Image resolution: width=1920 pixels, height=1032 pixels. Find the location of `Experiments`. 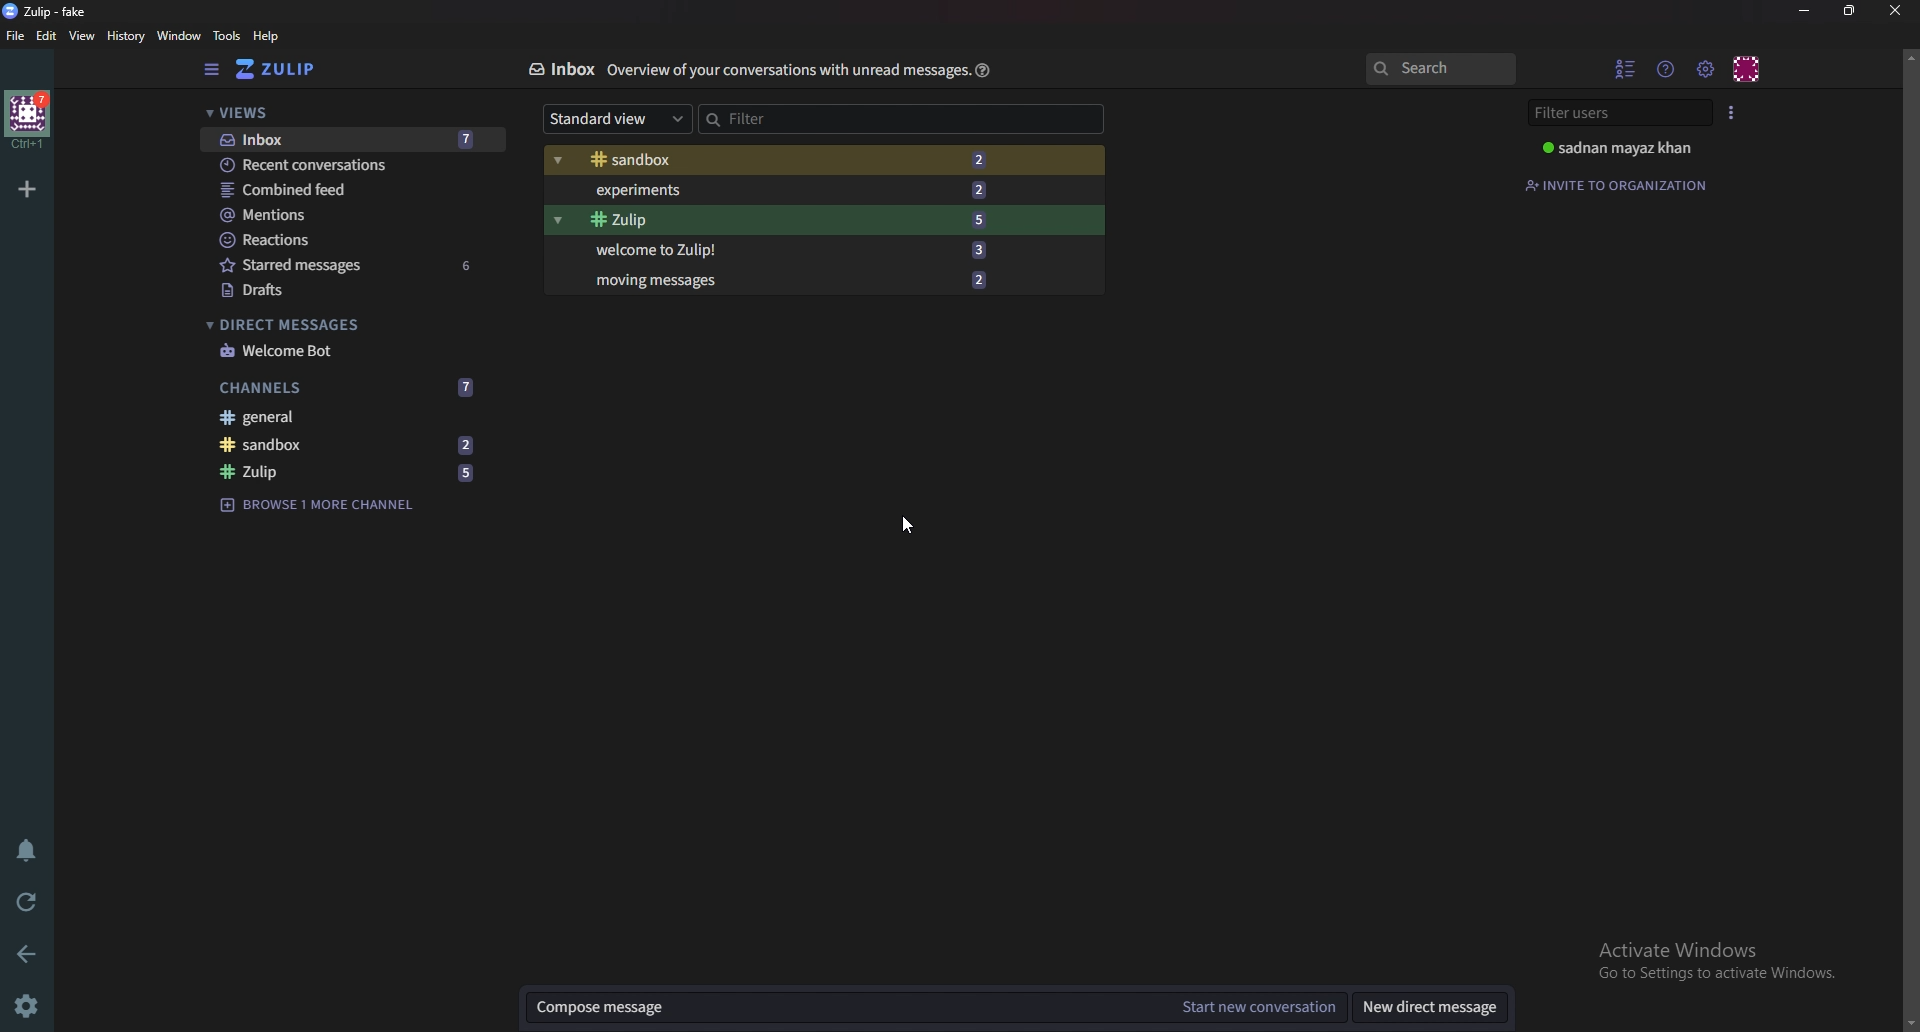

Experiments is located at coordinates (790, 189).